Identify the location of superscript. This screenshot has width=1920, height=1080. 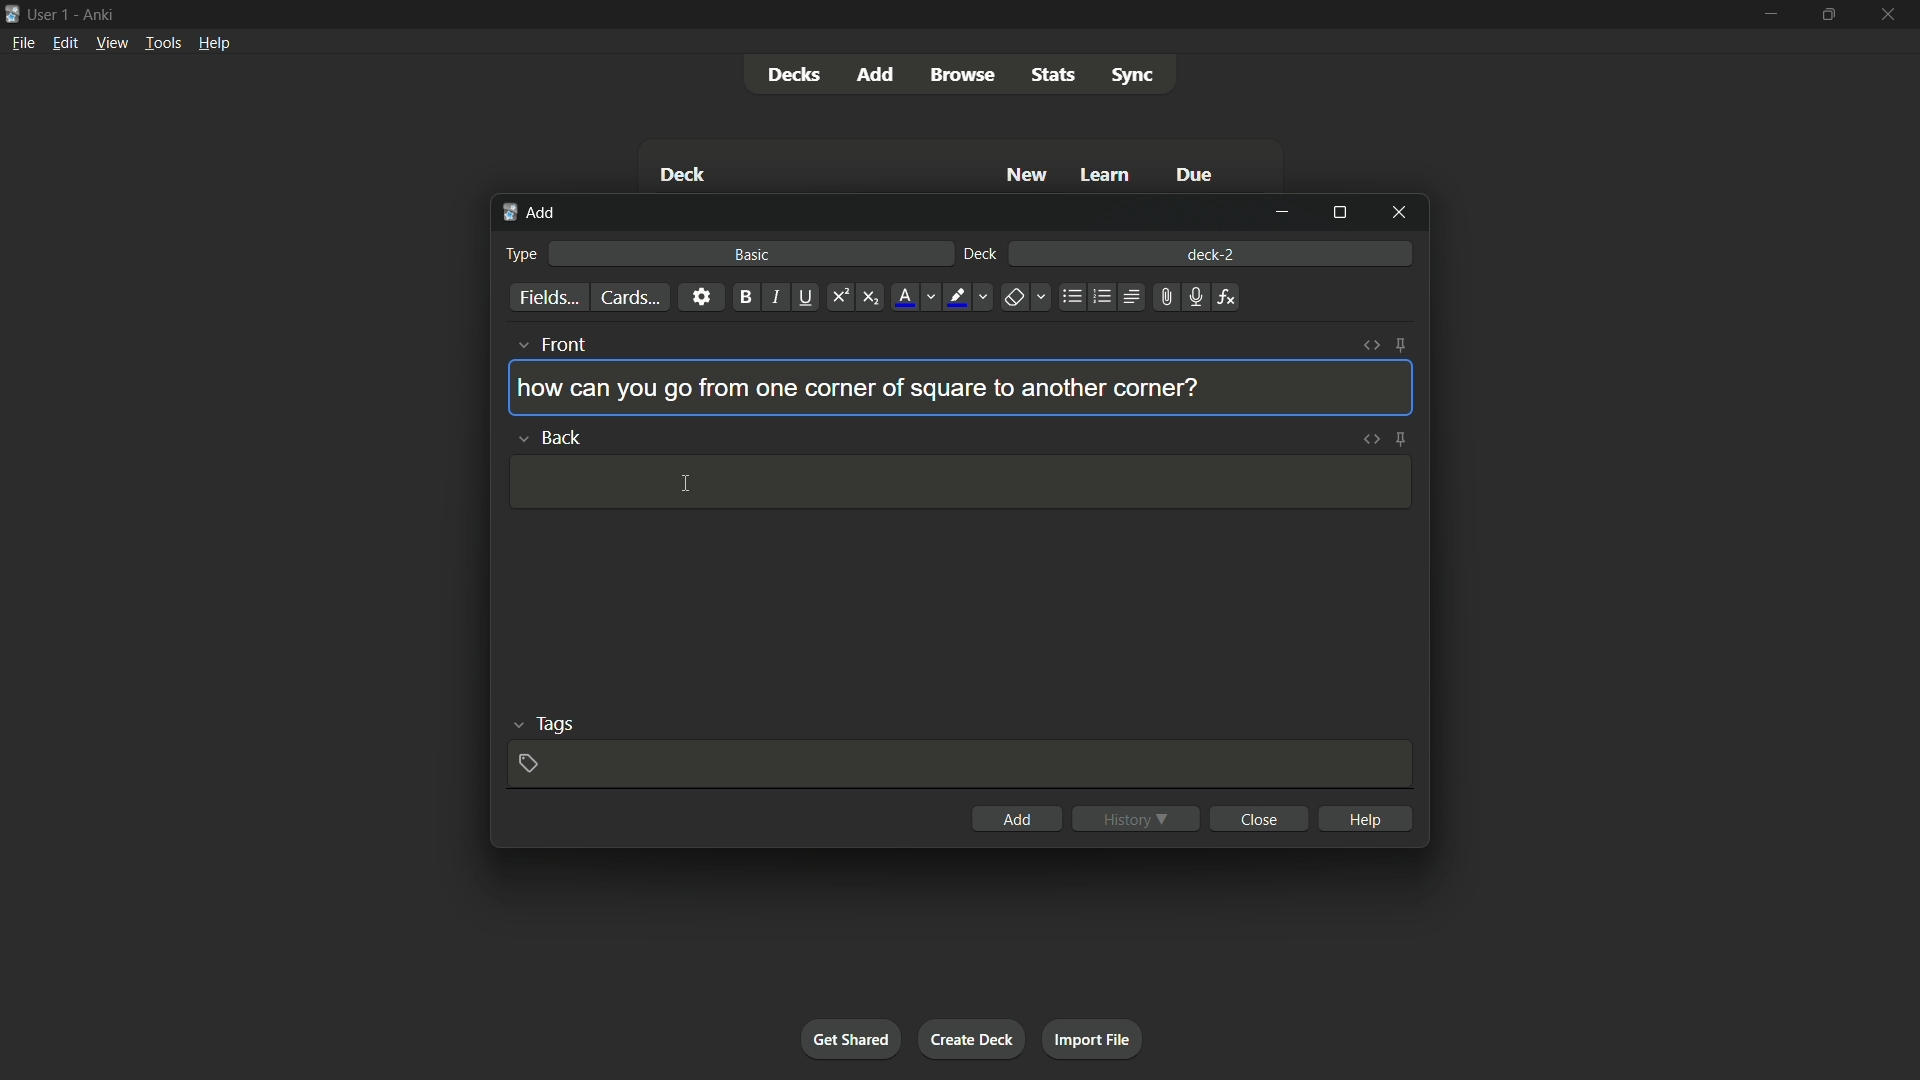
(840, 298).